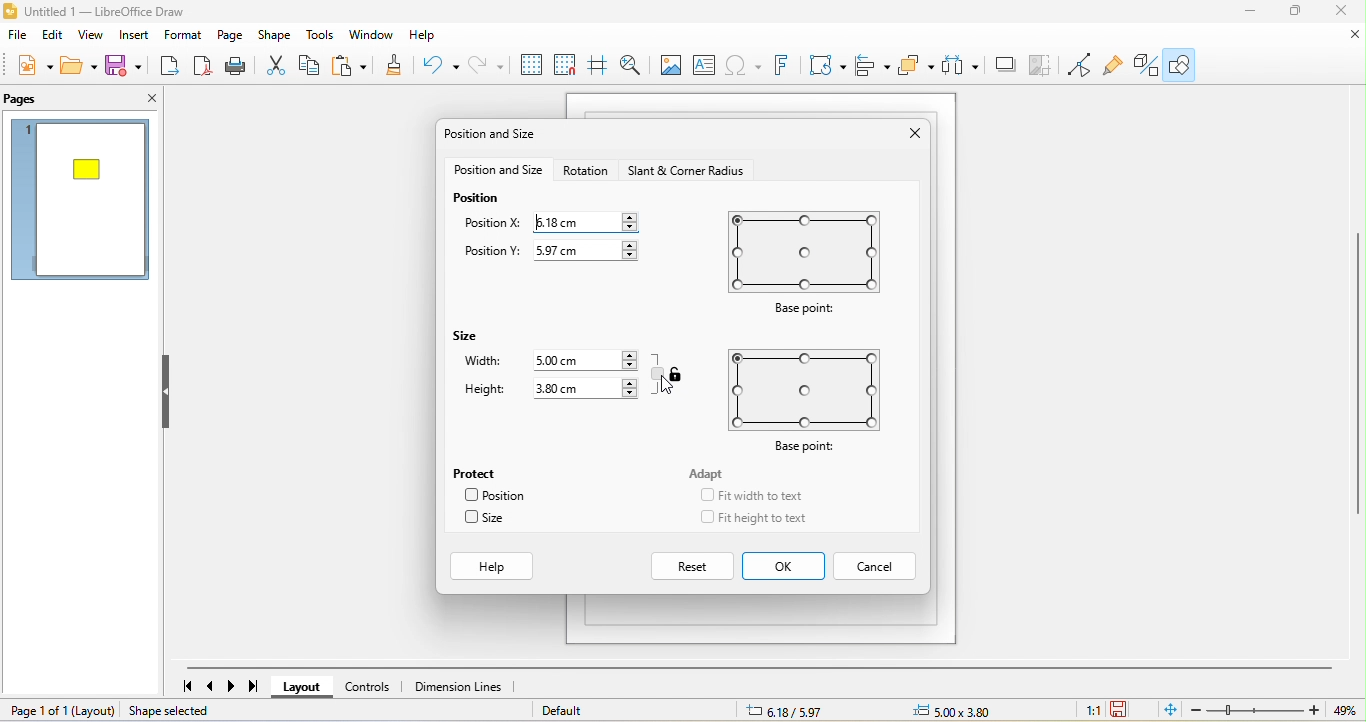 The height and width of the screenshot is (722, 1366). What do you see at coordinates (583, 711) in the screenshot?
I see `default` at bounding box center [583, 711].